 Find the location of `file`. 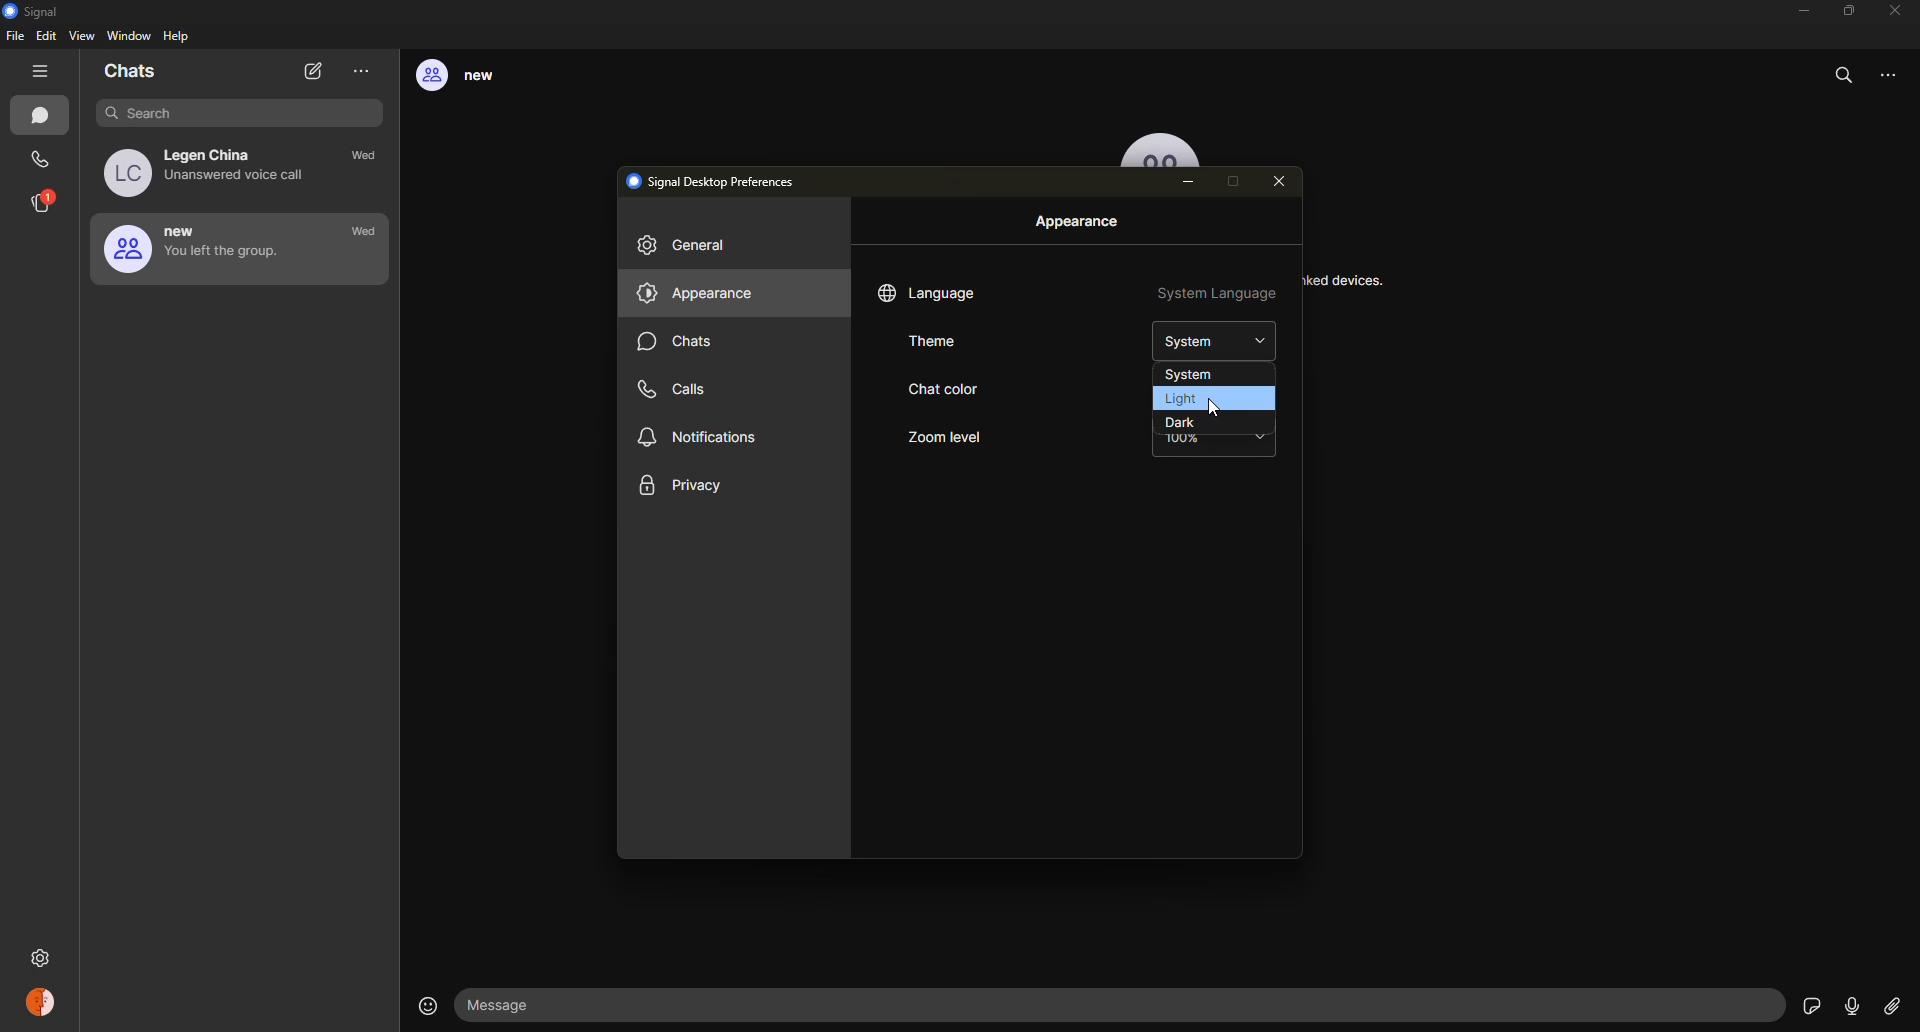

file is located at coordinates (15, 39).